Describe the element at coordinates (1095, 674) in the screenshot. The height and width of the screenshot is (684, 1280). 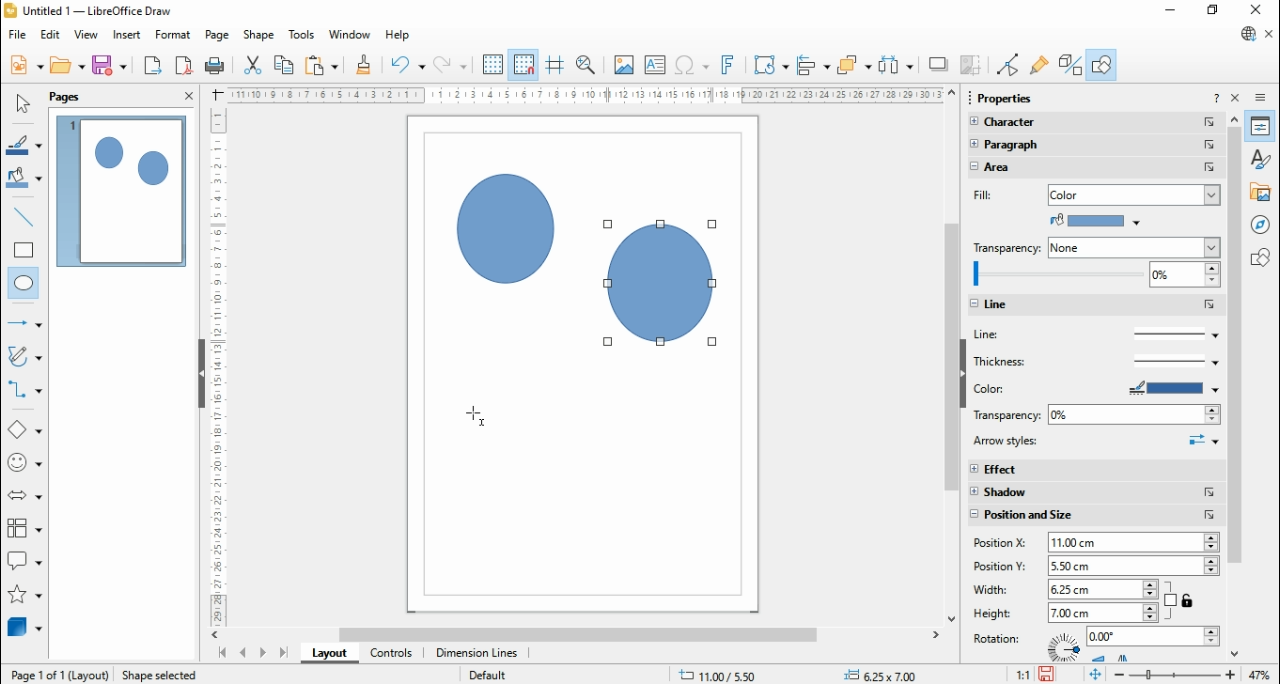
I see `fir page to current window` at that location.